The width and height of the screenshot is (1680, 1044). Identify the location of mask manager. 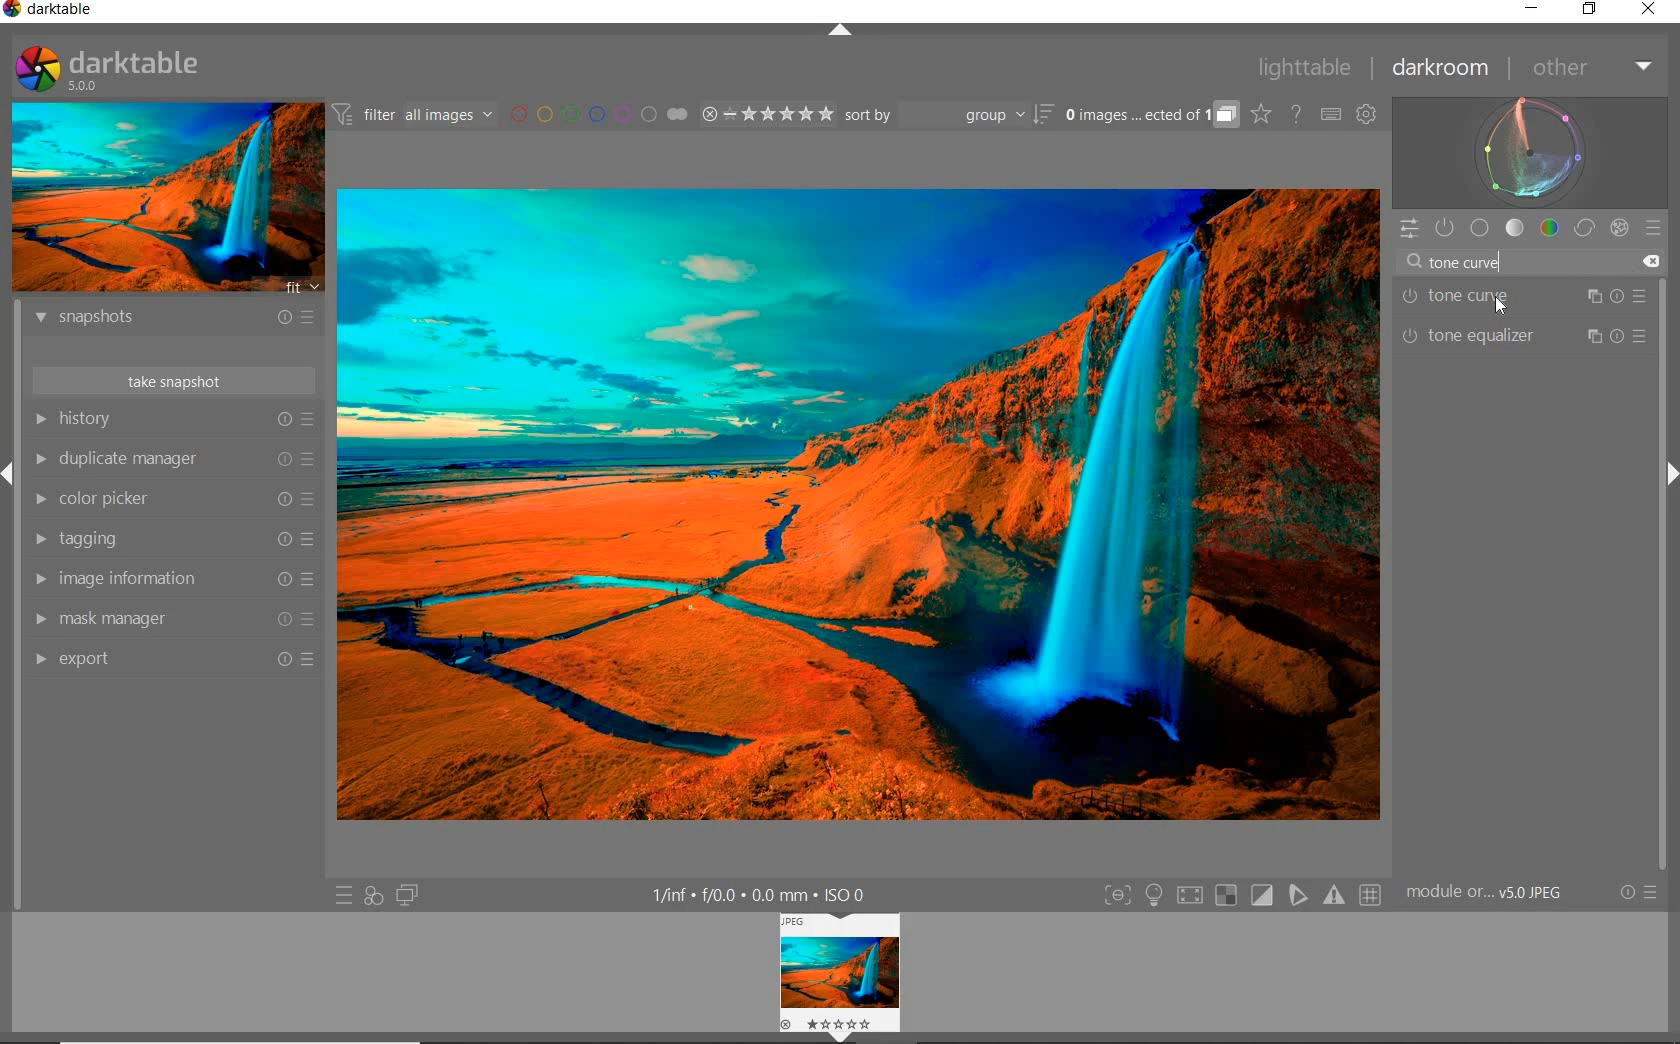
(175, 620).